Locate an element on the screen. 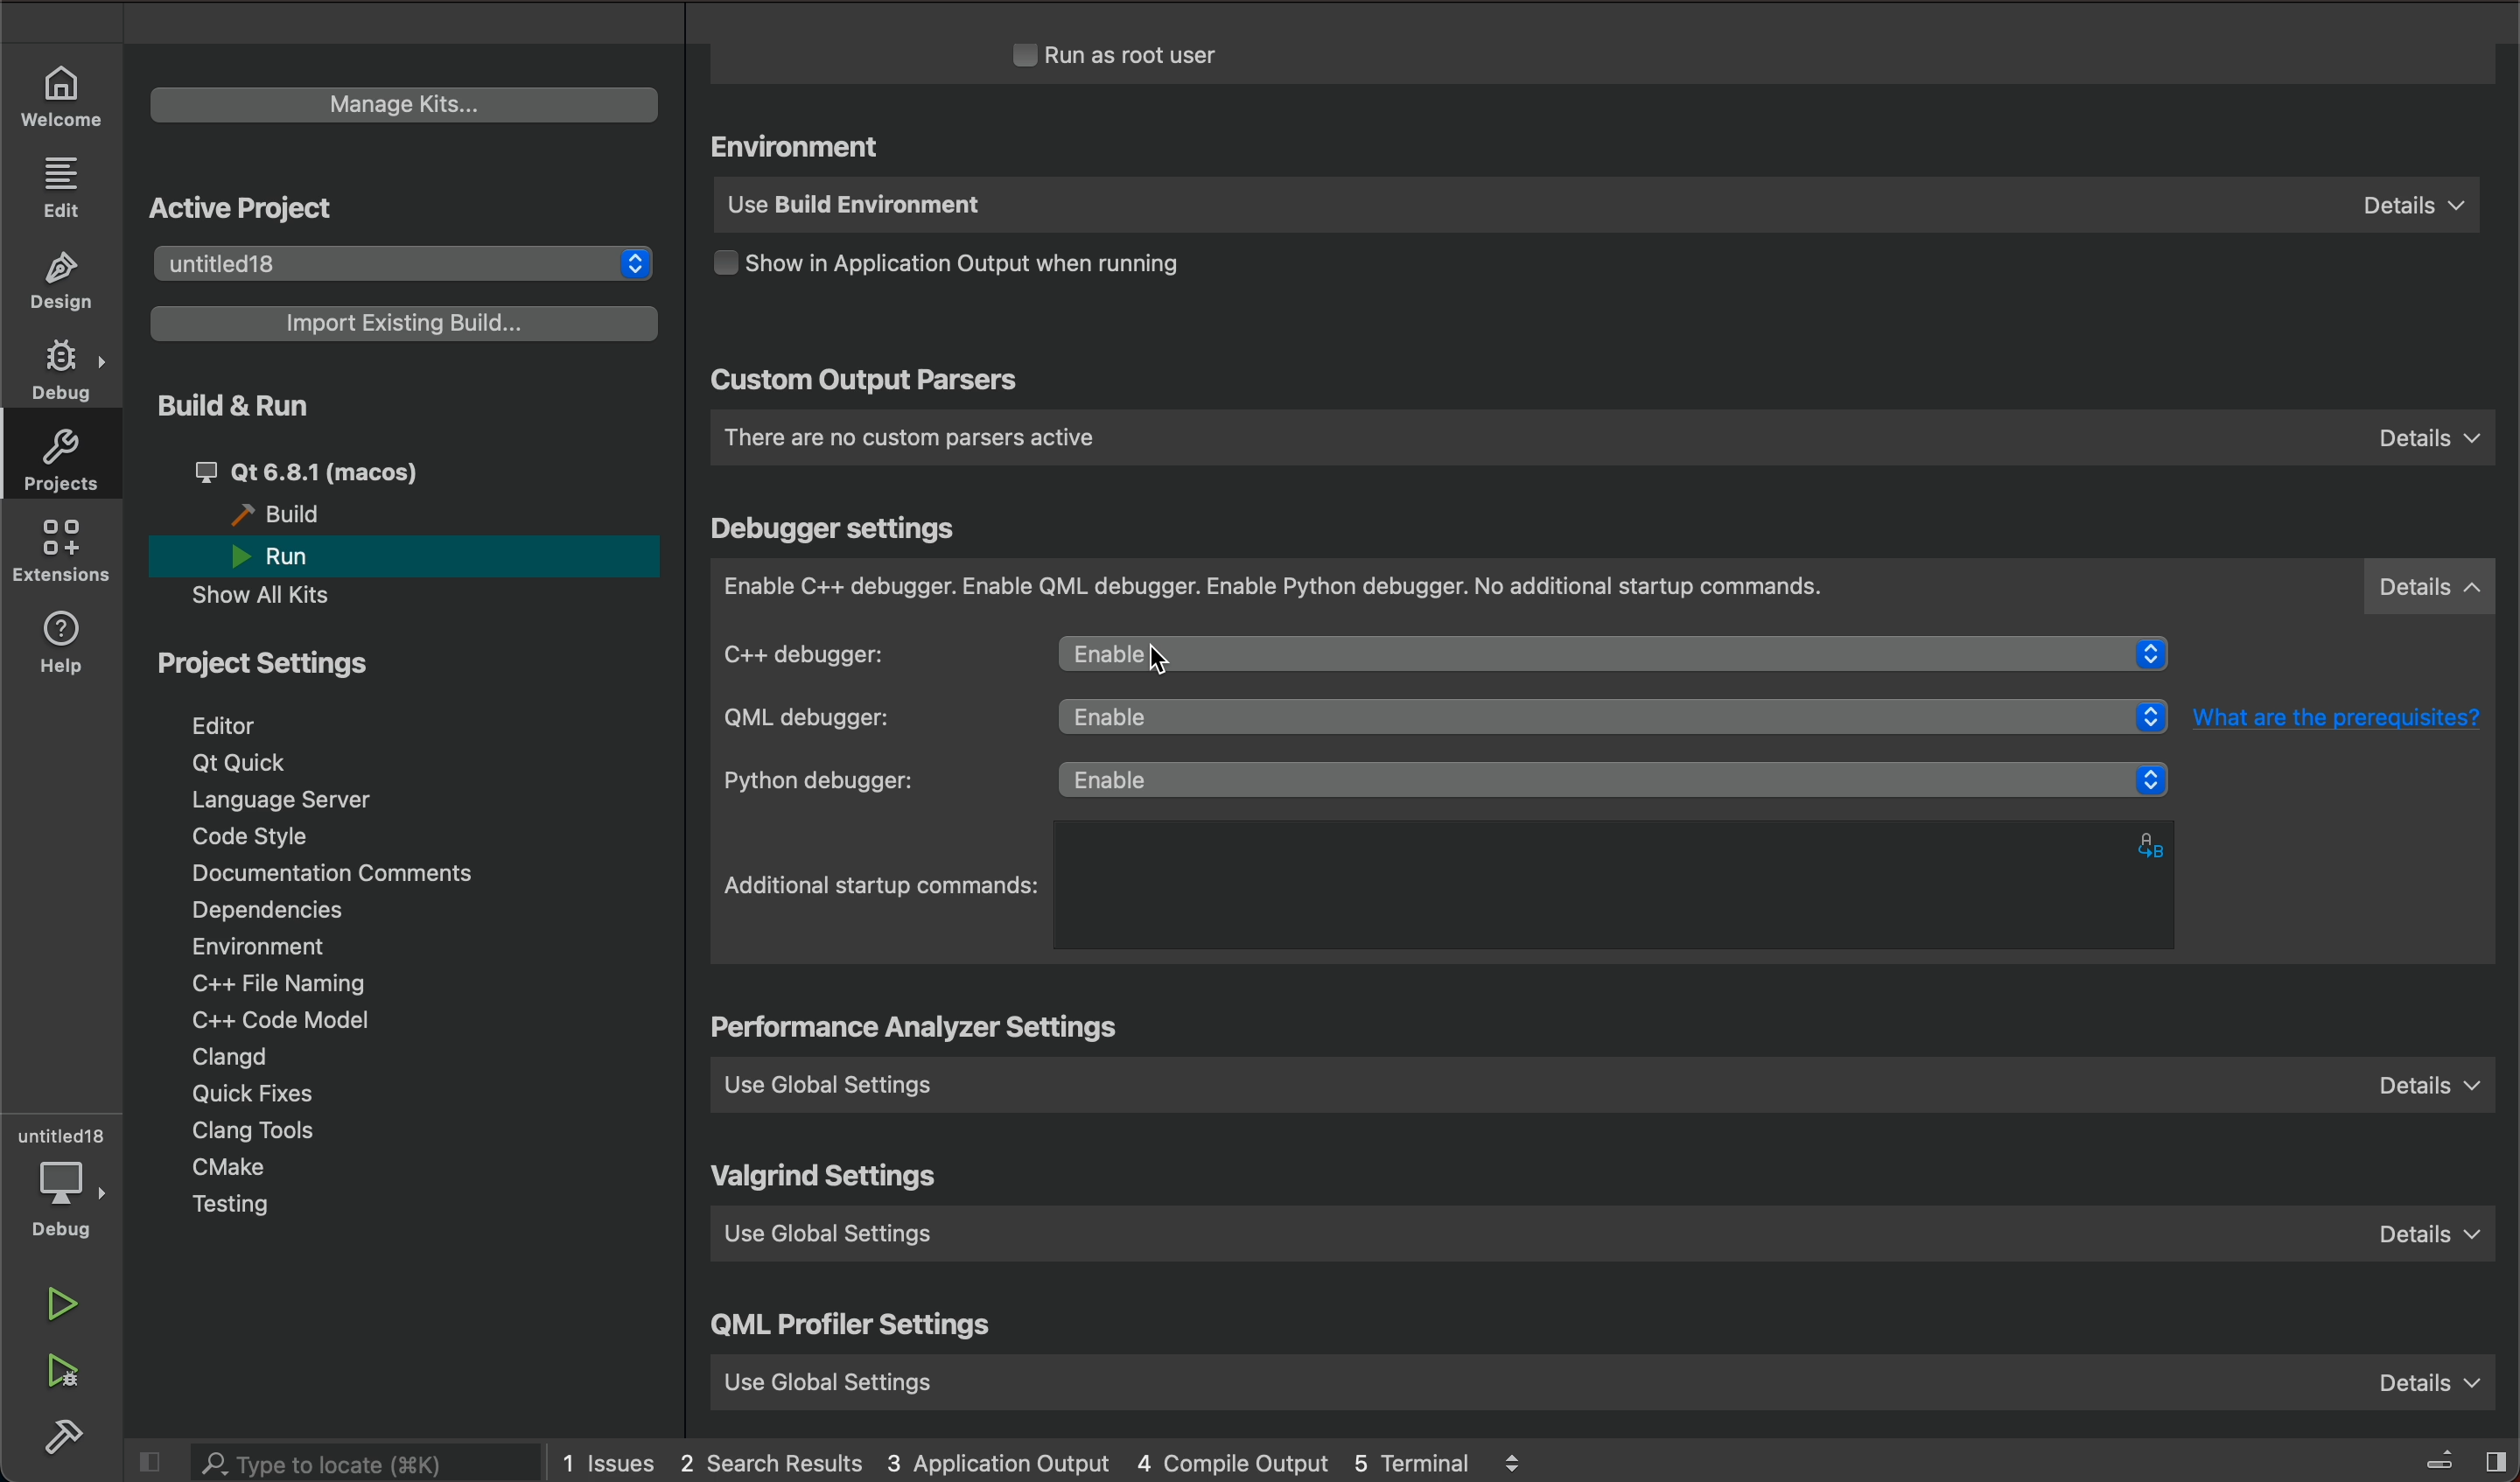 The image size is (2520, 1482). testing is located at coordinates (234, 1205).